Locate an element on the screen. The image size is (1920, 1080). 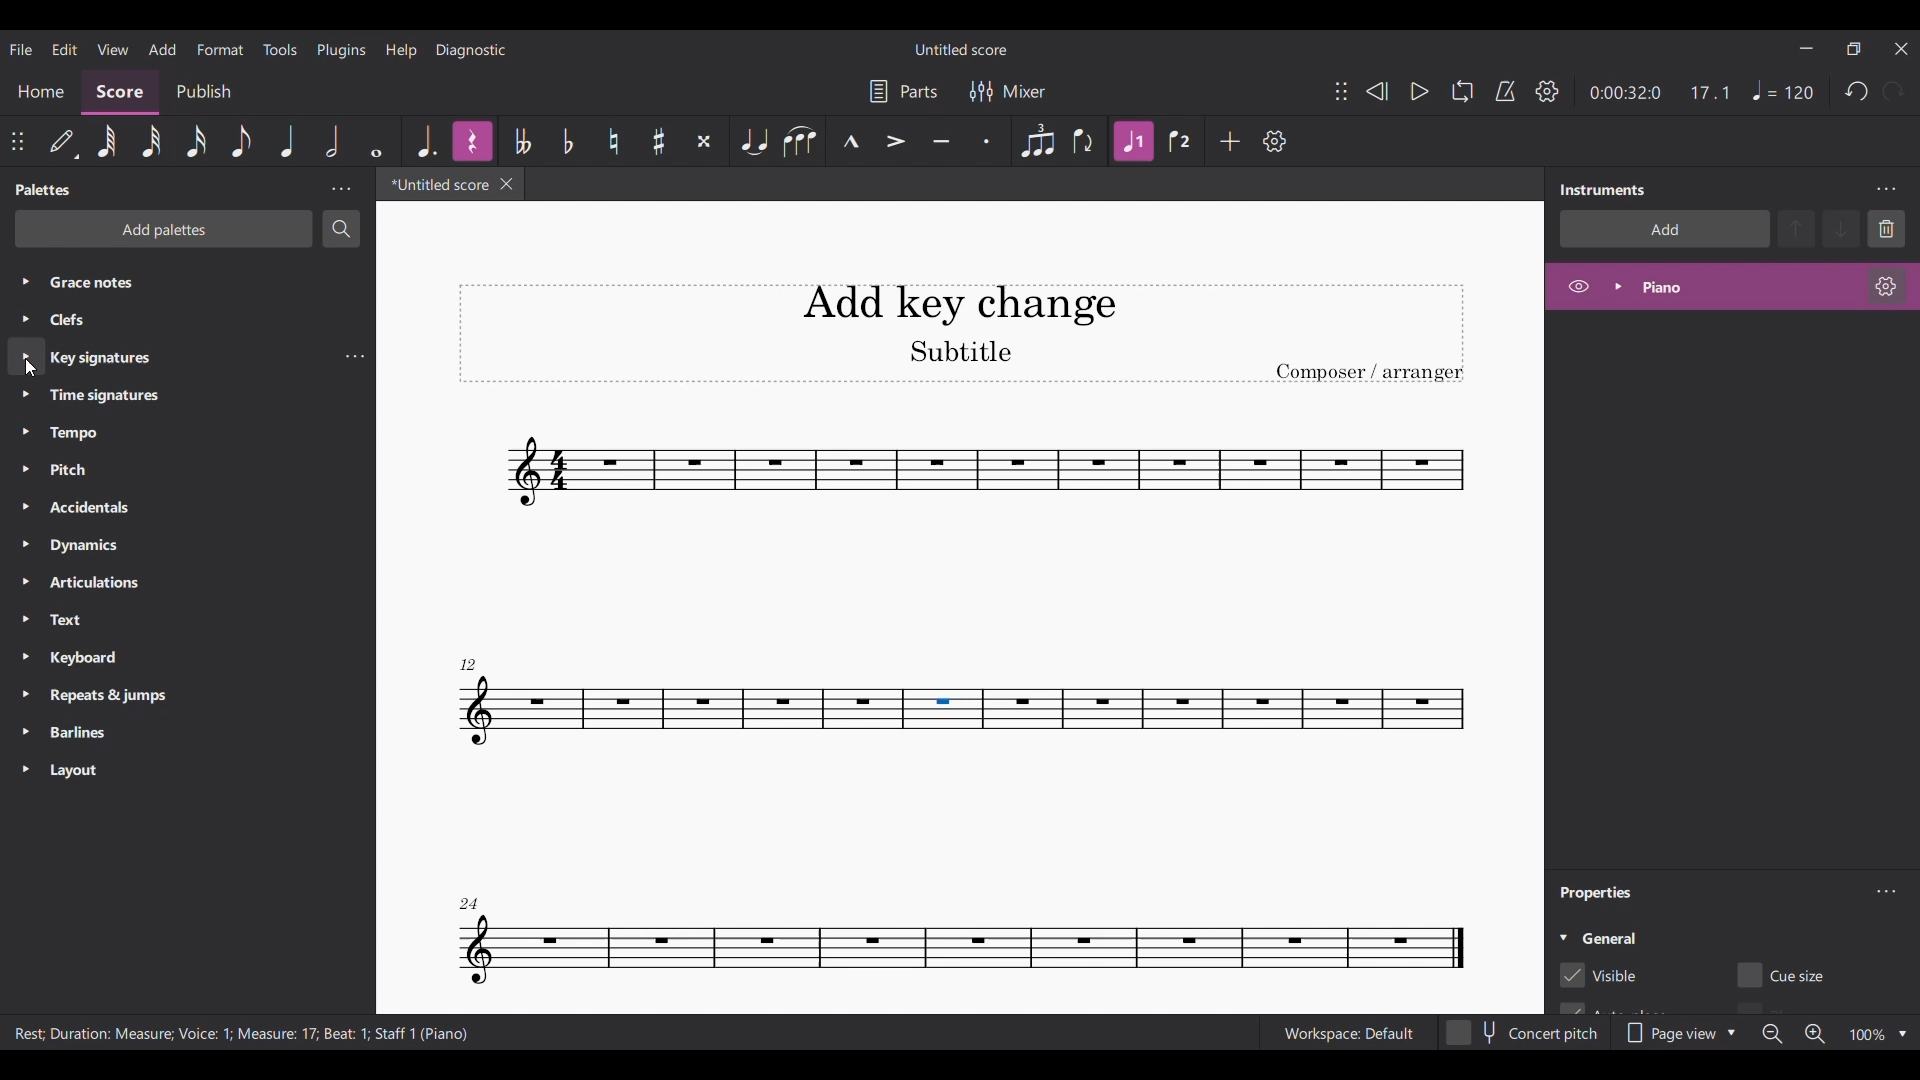
Toggle double flat is located at coordinates (522, 140).